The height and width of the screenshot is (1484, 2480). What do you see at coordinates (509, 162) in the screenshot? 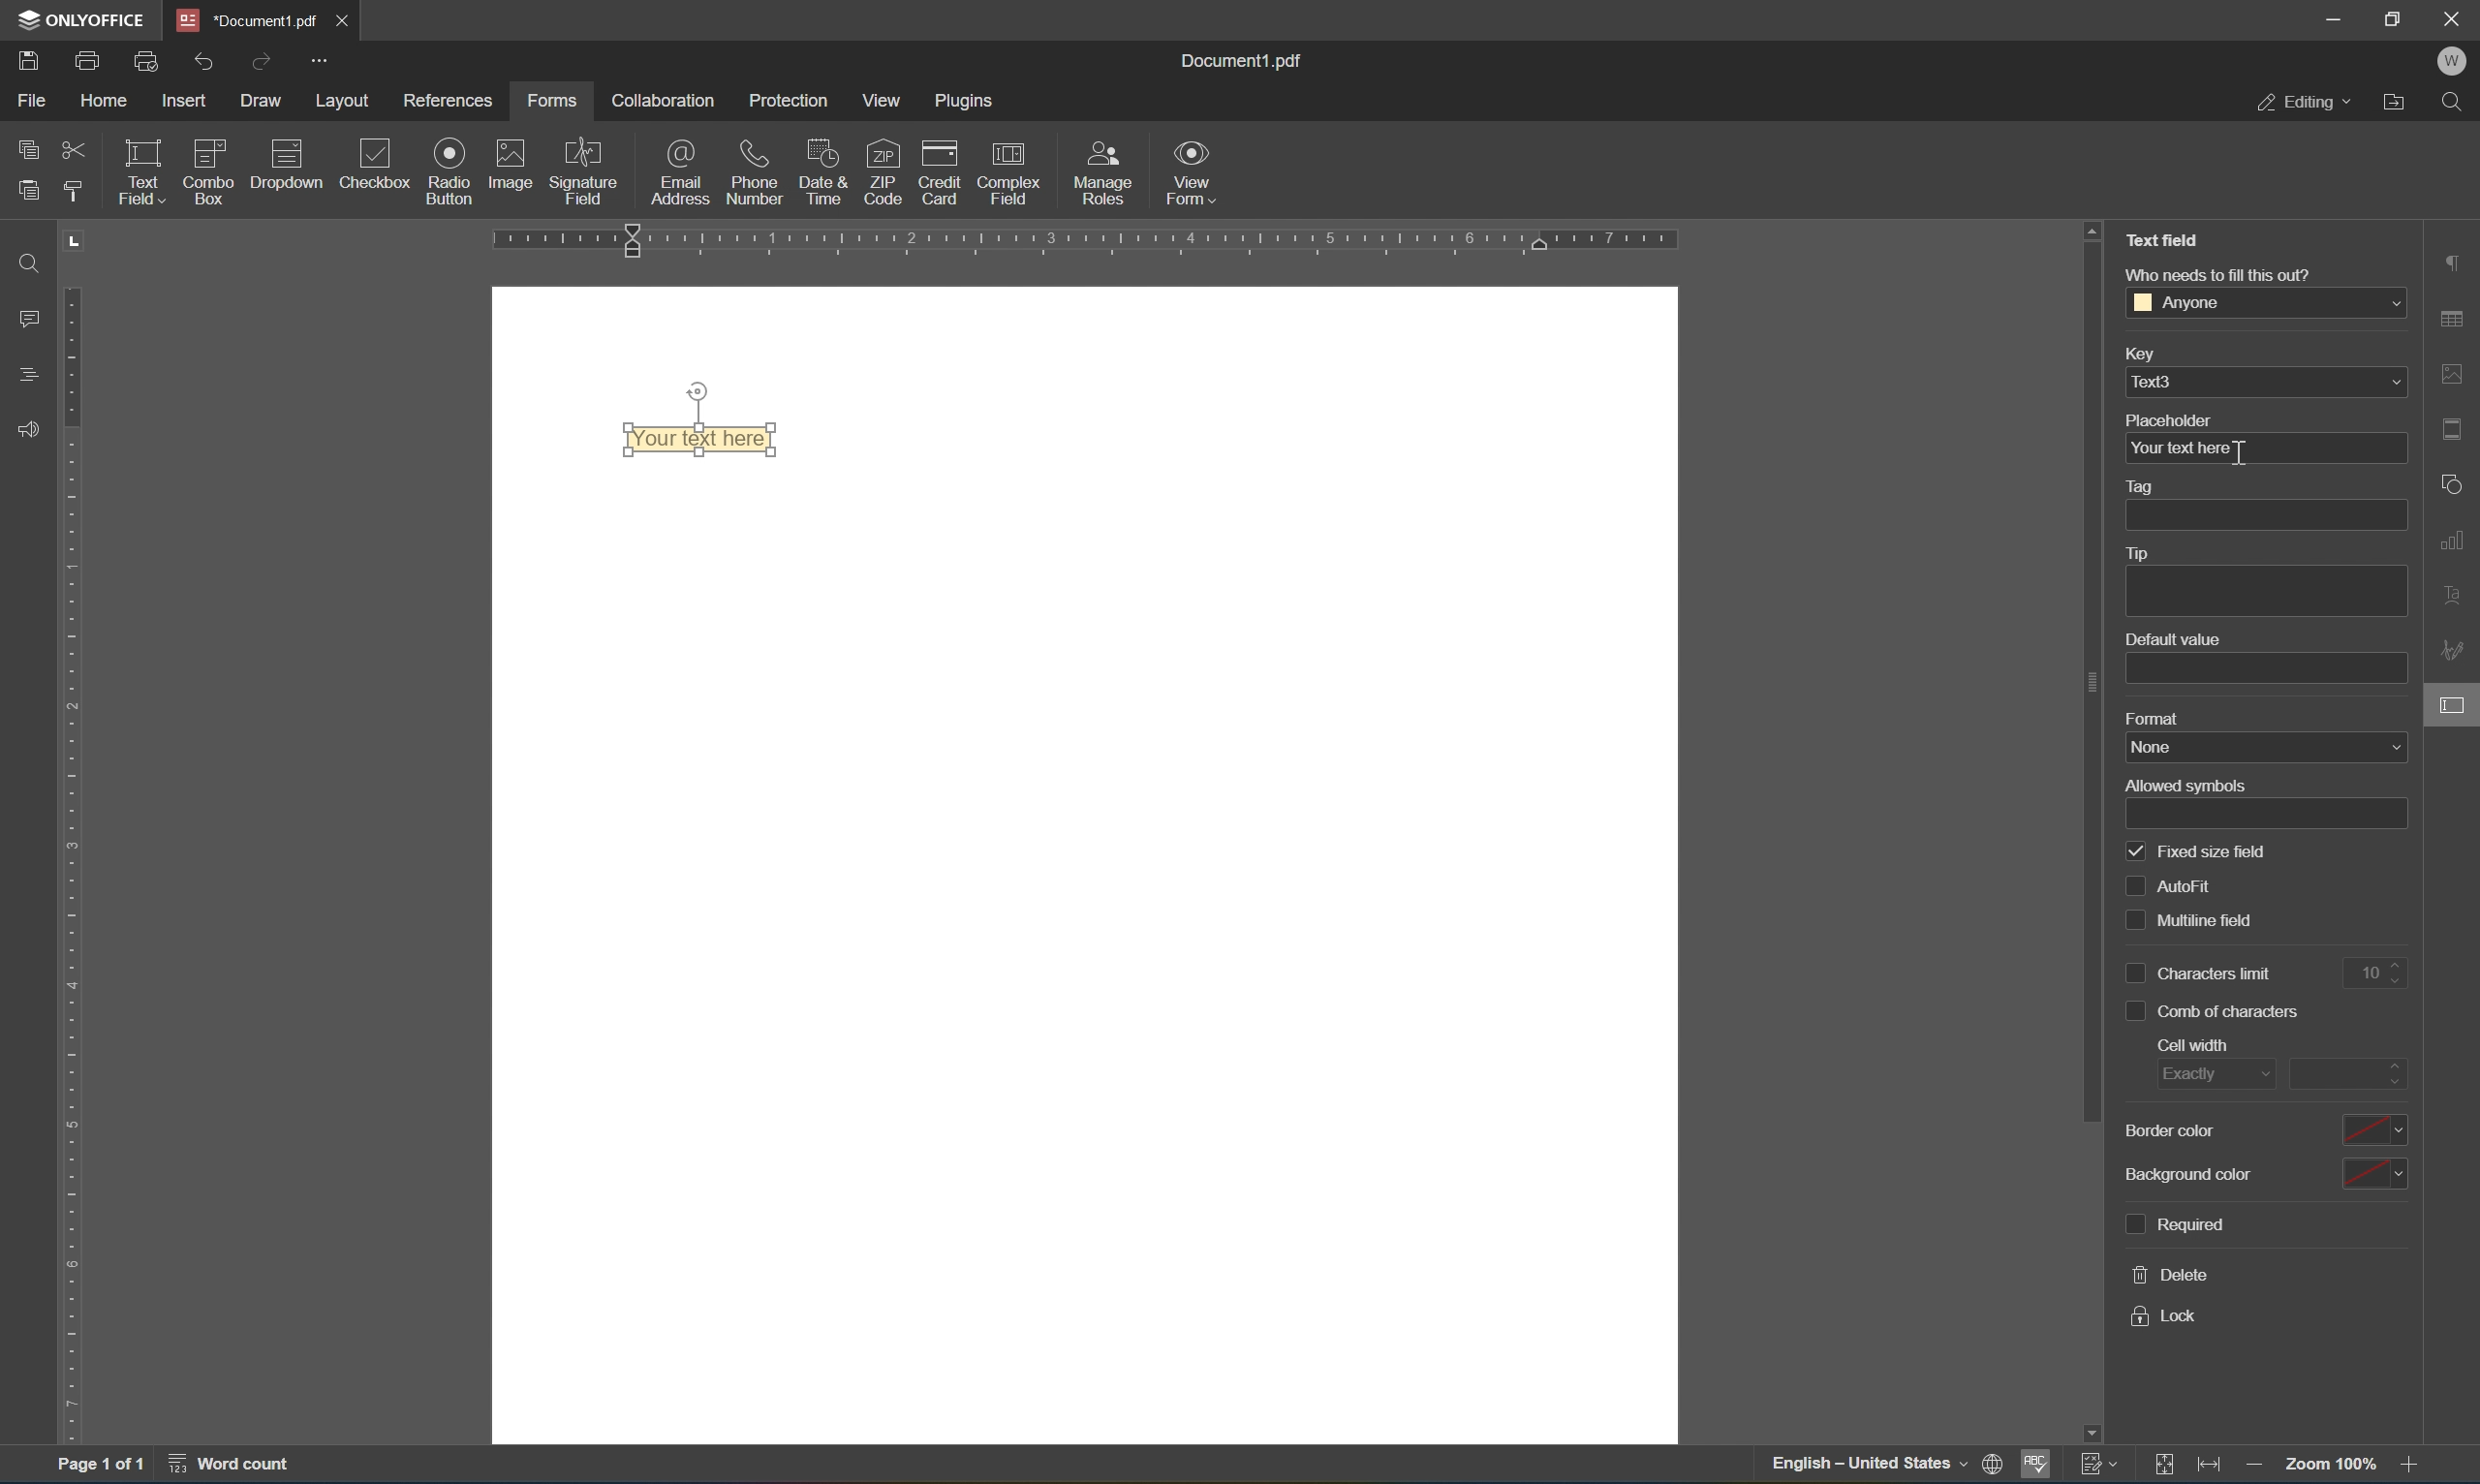
I see `image` at bounding box center [509, 162].